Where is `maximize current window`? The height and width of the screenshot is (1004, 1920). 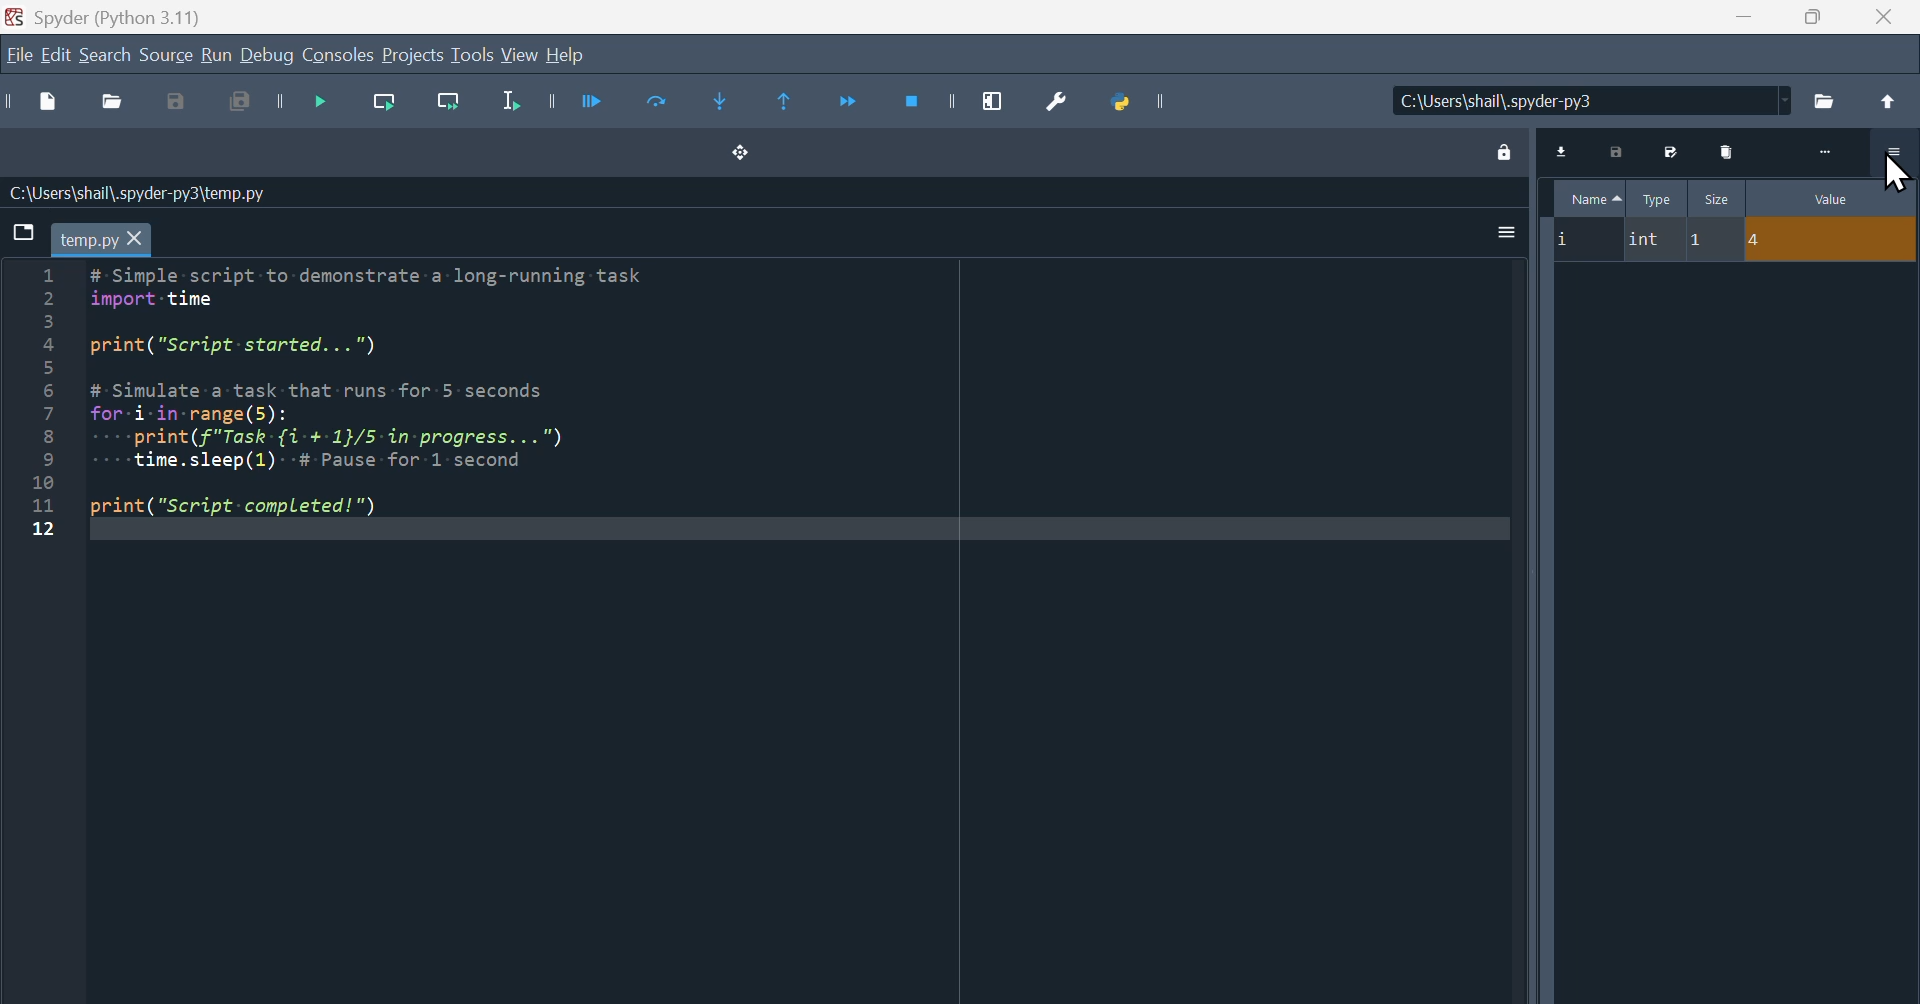
maximize current window is located at coordinates (993, 104).